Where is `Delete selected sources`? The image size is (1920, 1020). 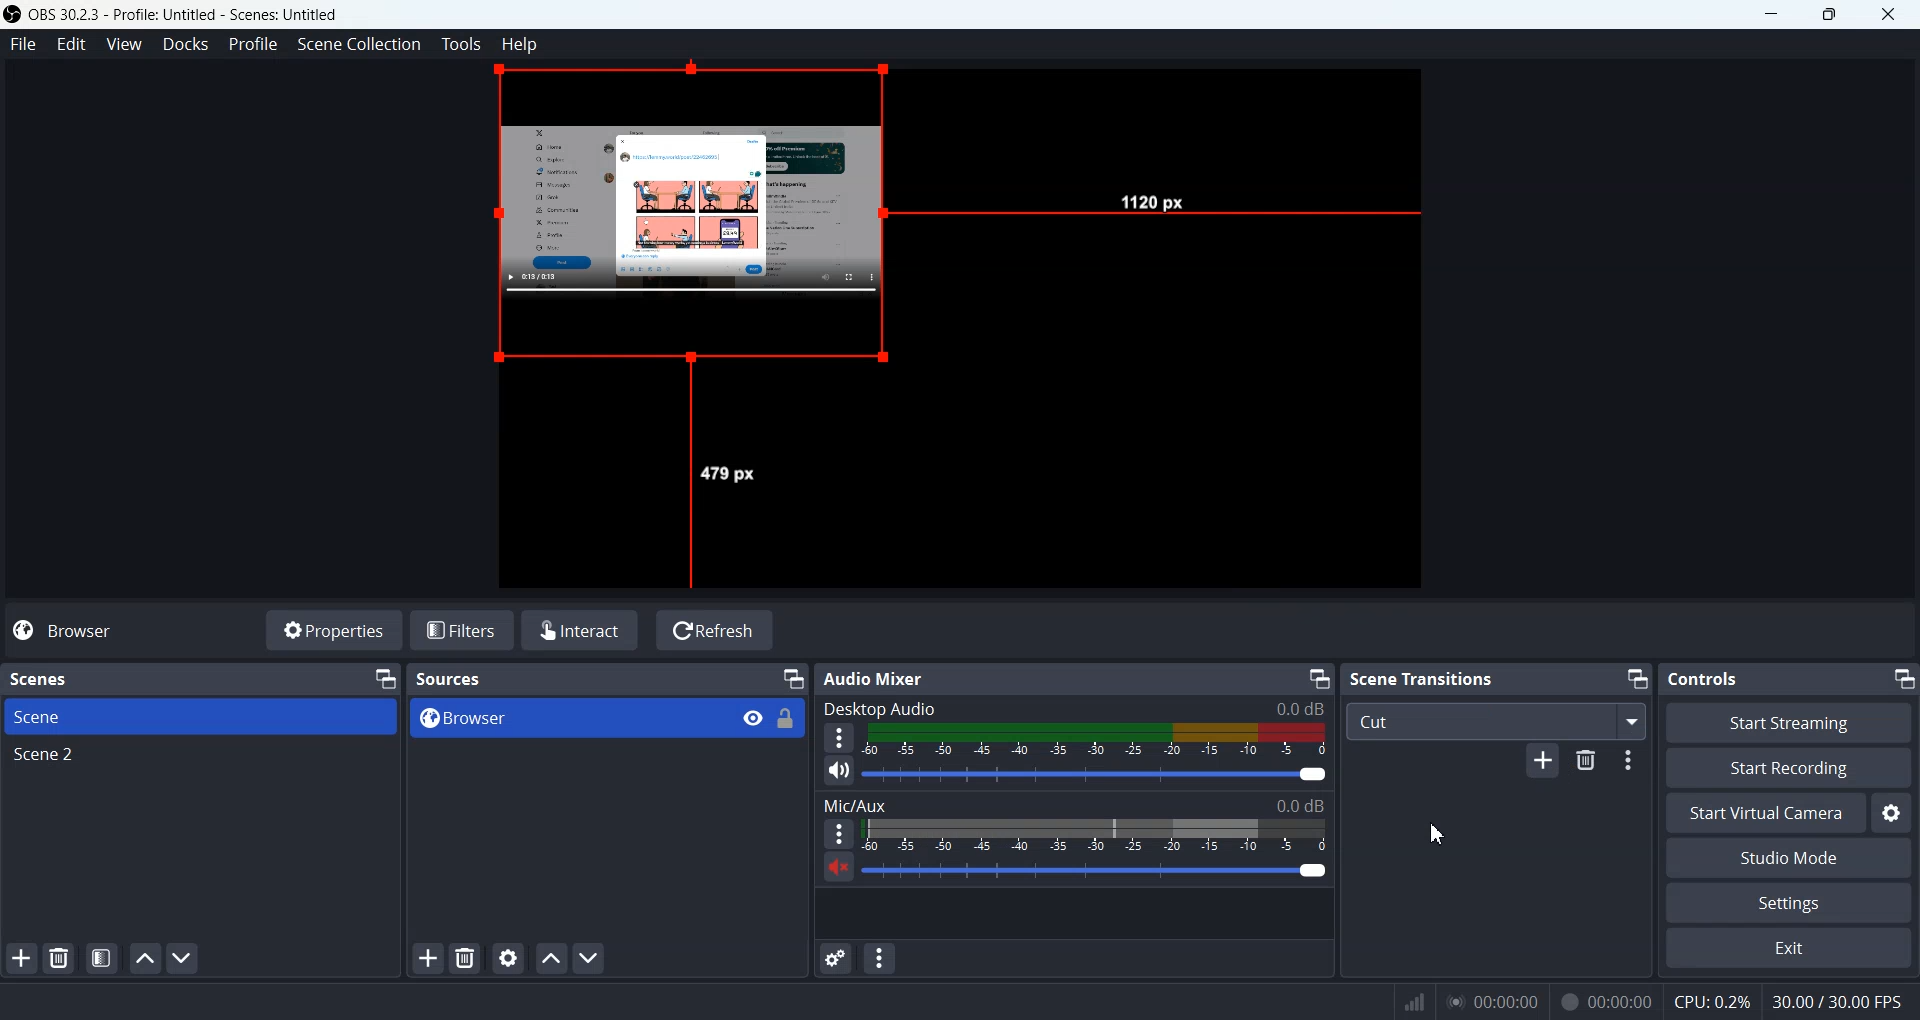 Delete selected sources is located at coordinates (464, 957).